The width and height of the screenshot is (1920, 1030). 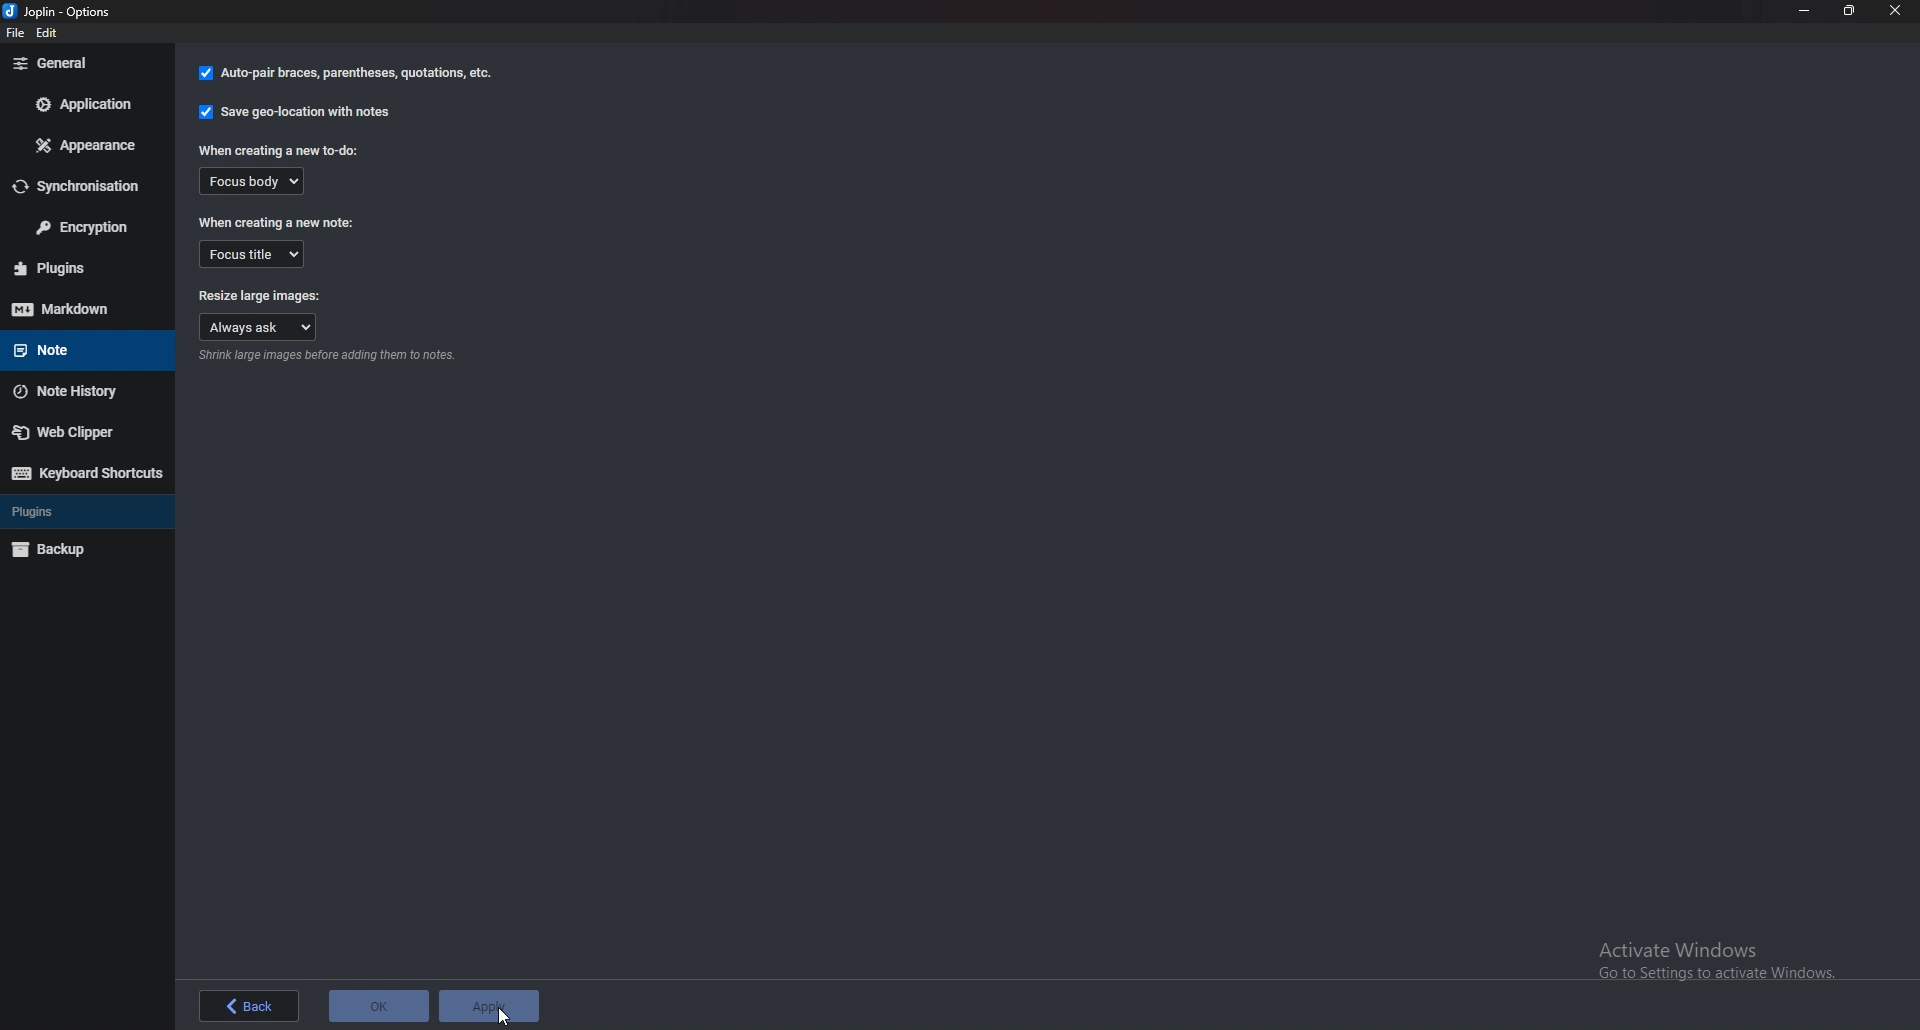 I want to click on note, so click(x=78, y=348).